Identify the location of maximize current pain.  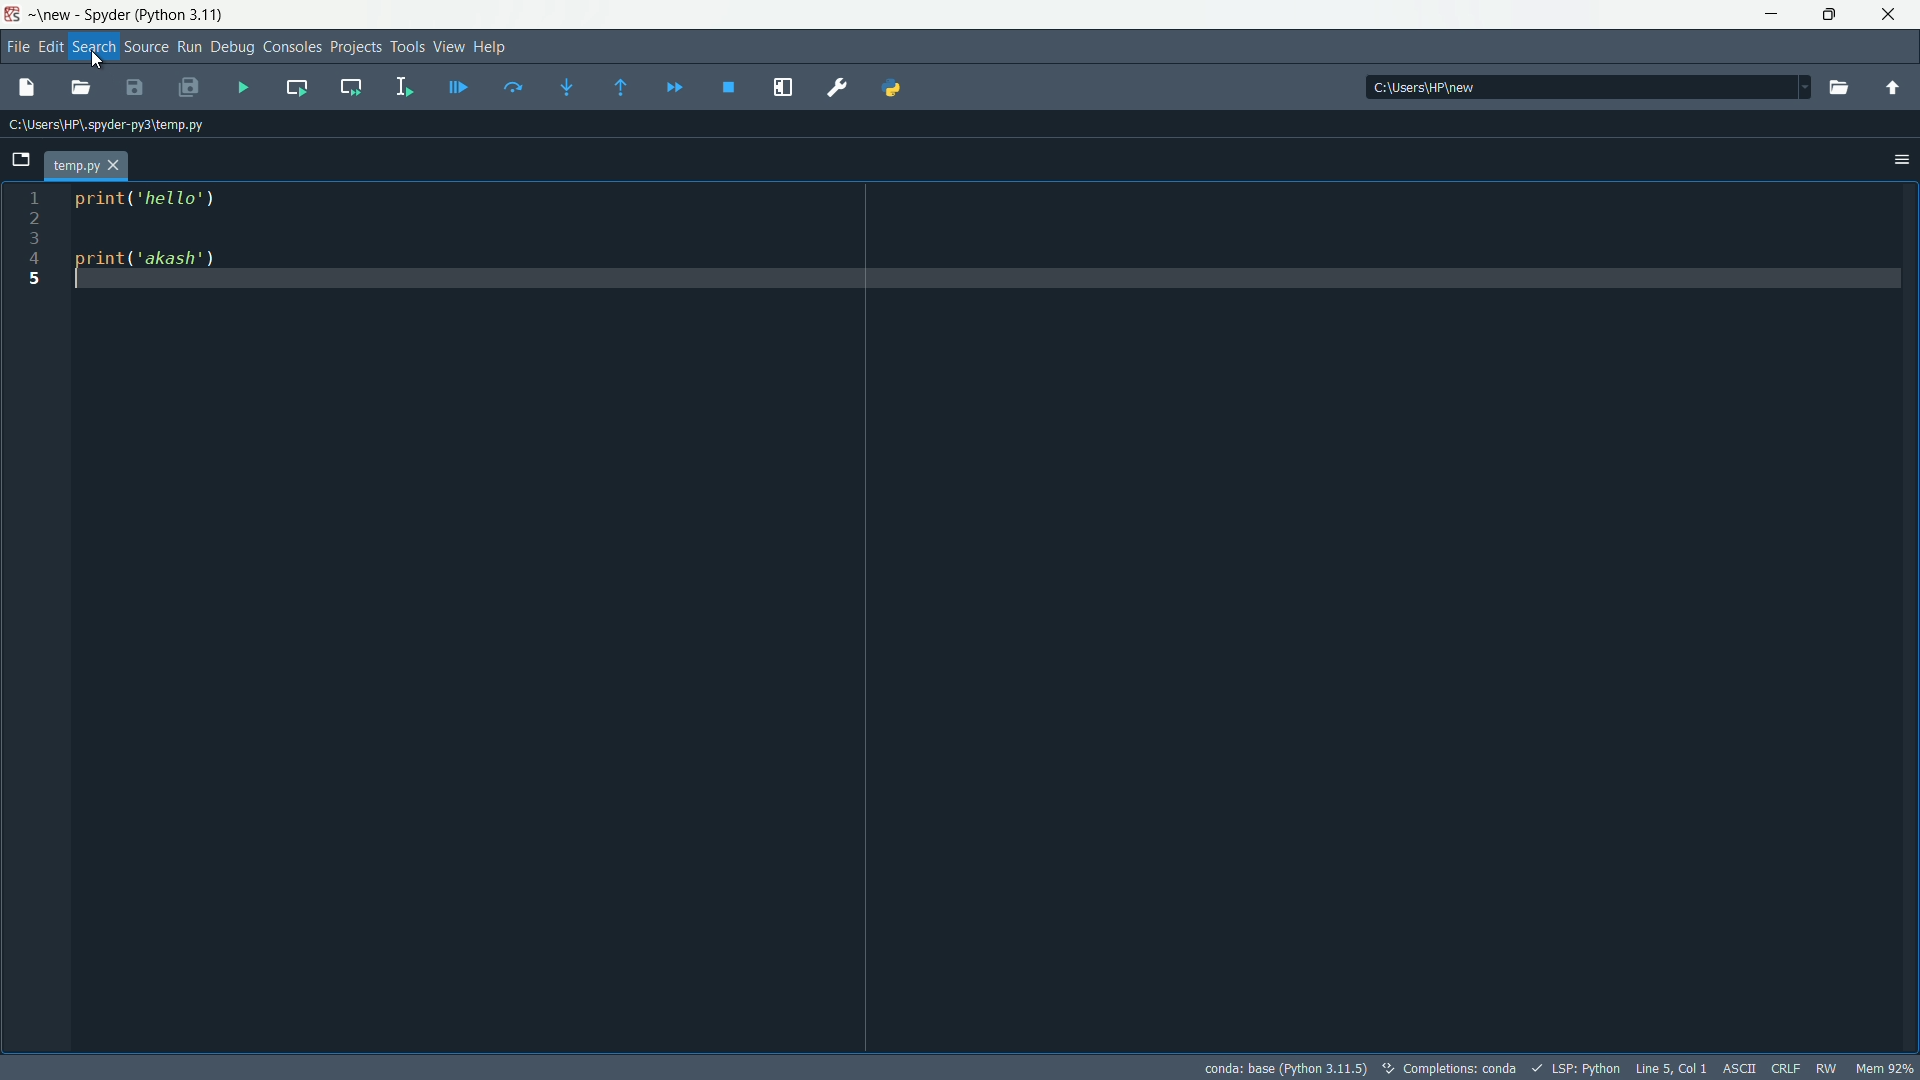
(780, 86).